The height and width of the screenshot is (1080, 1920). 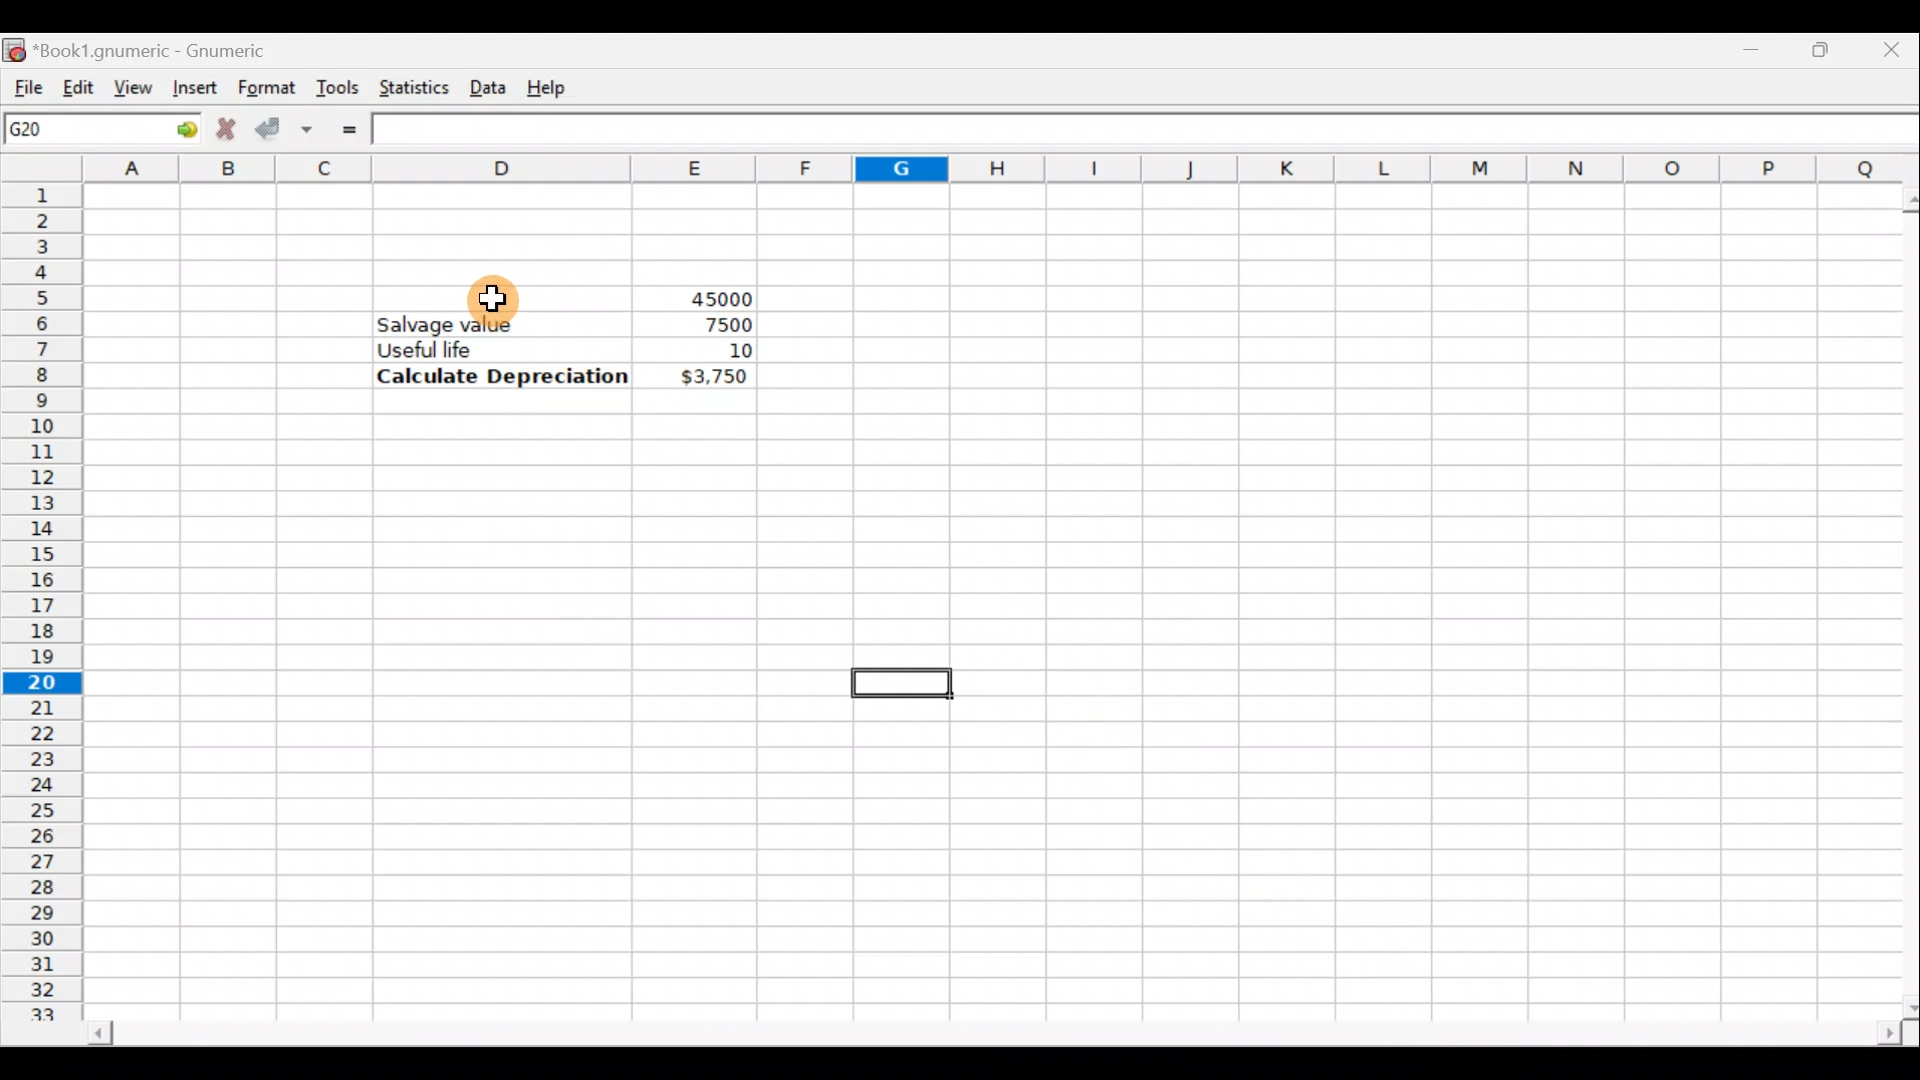 I want to click on Accept change, so click(x=284, y=126).